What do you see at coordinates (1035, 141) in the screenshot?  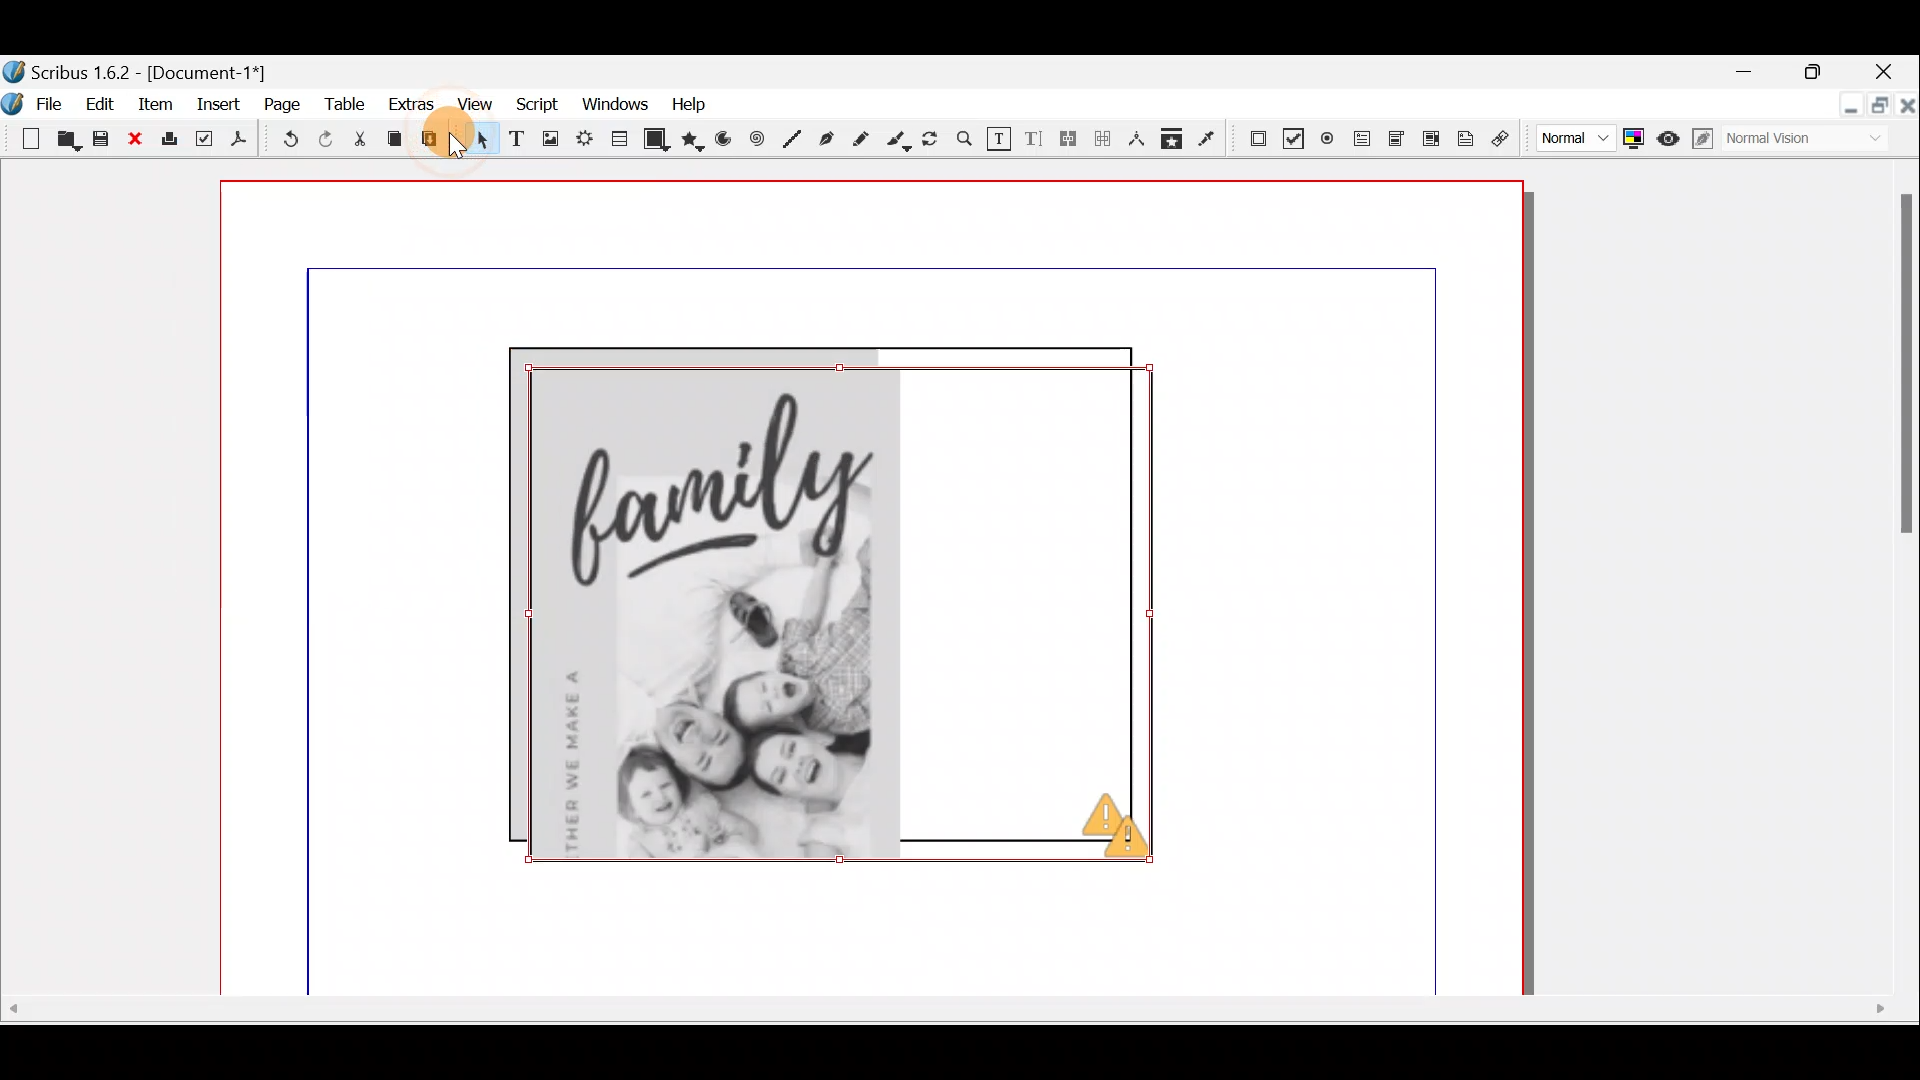 I see `Edit text with story editor` at bounding box center [1035, 141].